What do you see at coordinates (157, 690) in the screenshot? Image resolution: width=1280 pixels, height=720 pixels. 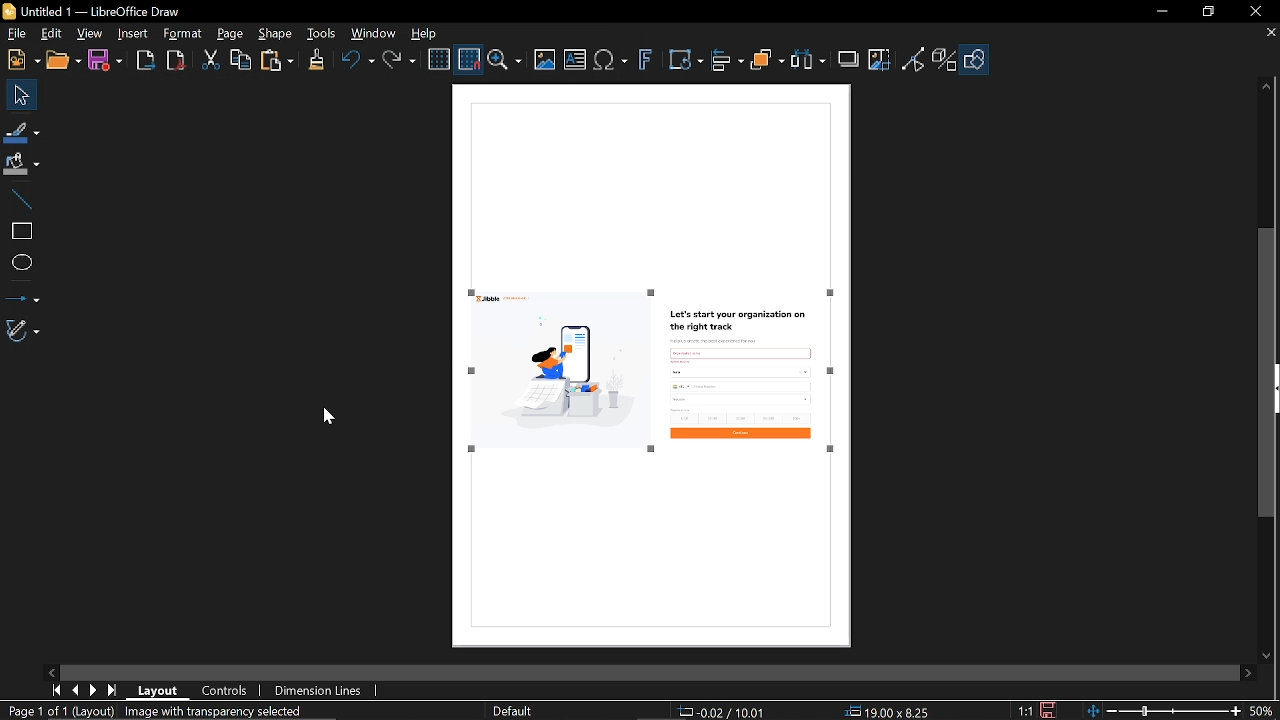 I see `Layout` at bounding box center [157, 690].